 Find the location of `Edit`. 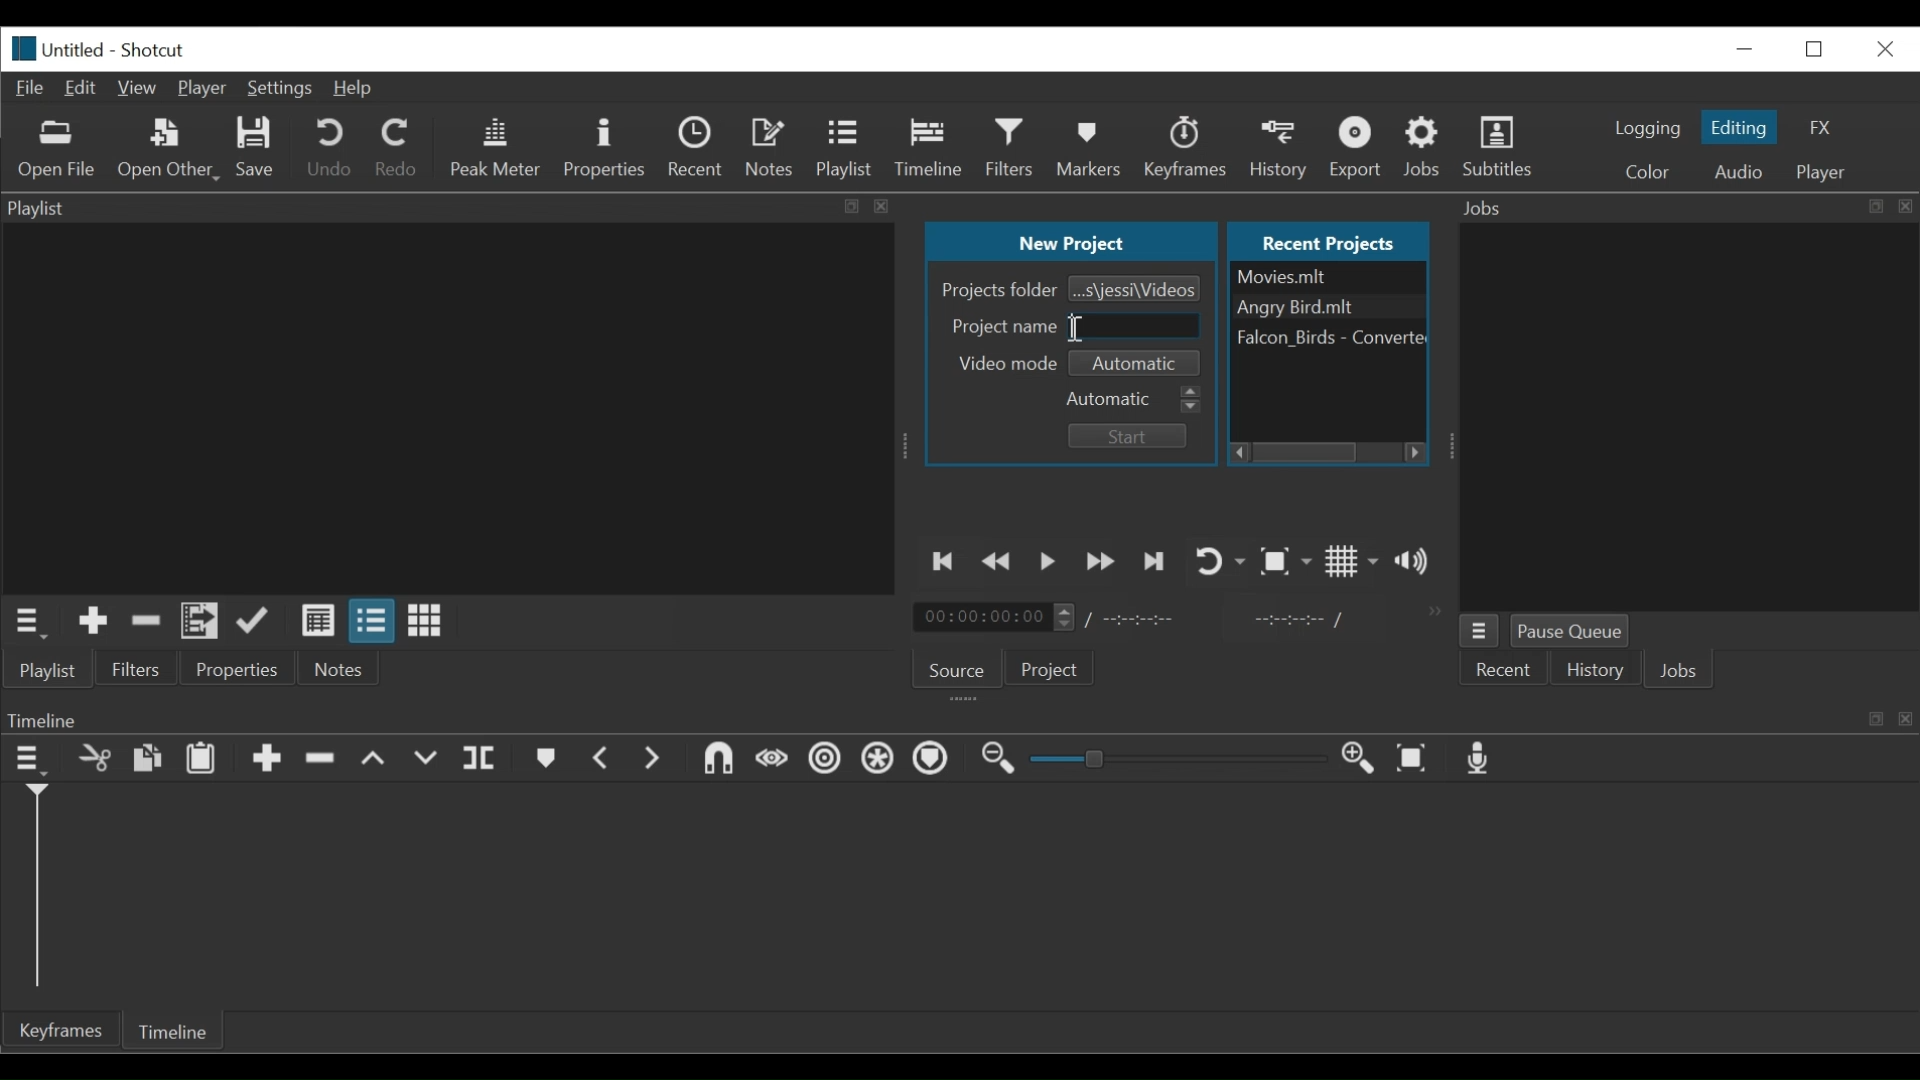

Edit is located at coordinates (82, 91).